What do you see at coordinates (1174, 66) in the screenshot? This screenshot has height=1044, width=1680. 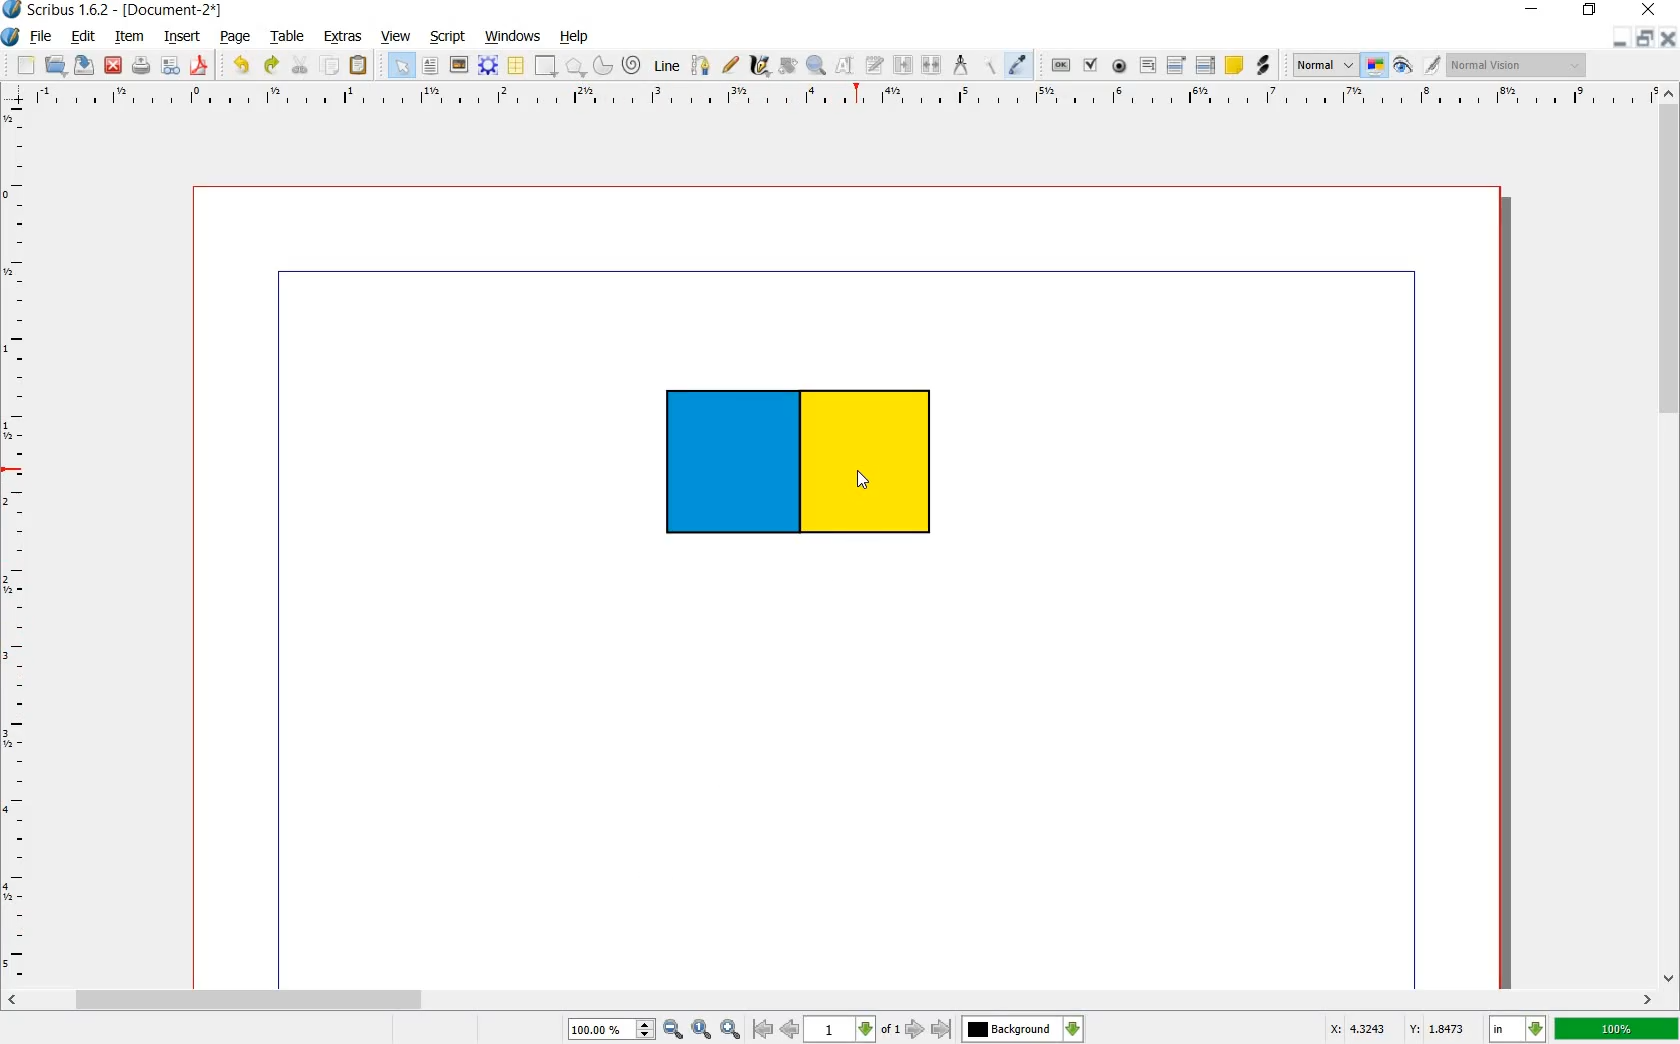 I see `pdf combo box` at bounding box center [1174, 66].